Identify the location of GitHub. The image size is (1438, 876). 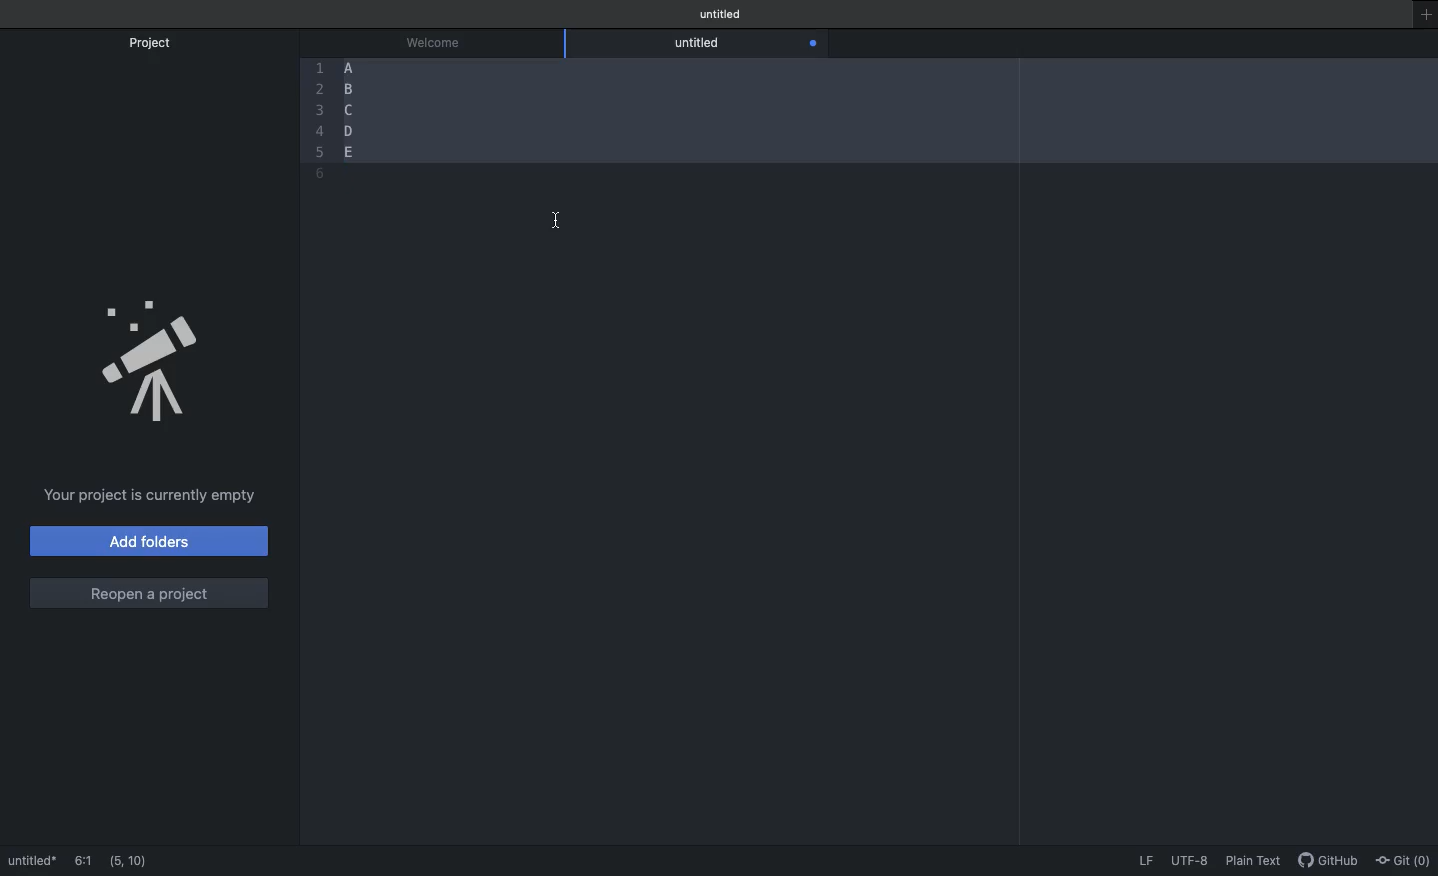
(1329, 862).